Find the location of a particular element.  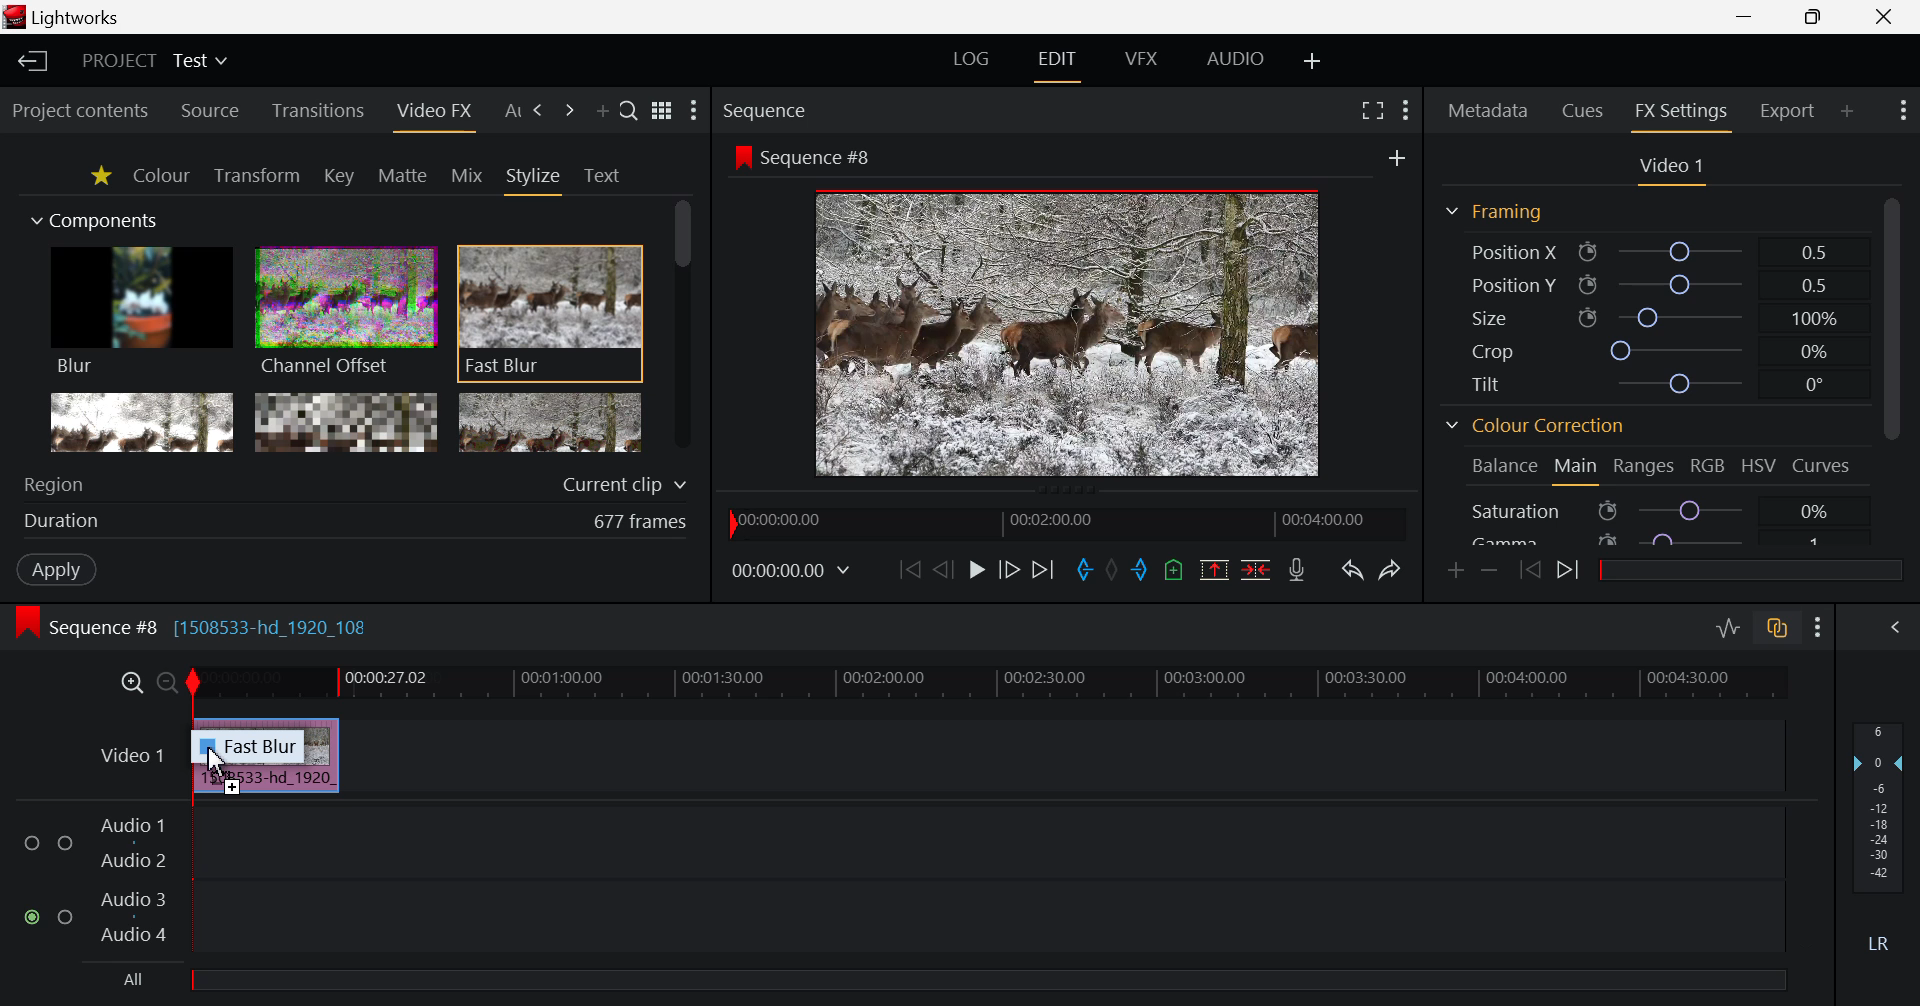

Remove all marks is located at coordinates (1114, 569).